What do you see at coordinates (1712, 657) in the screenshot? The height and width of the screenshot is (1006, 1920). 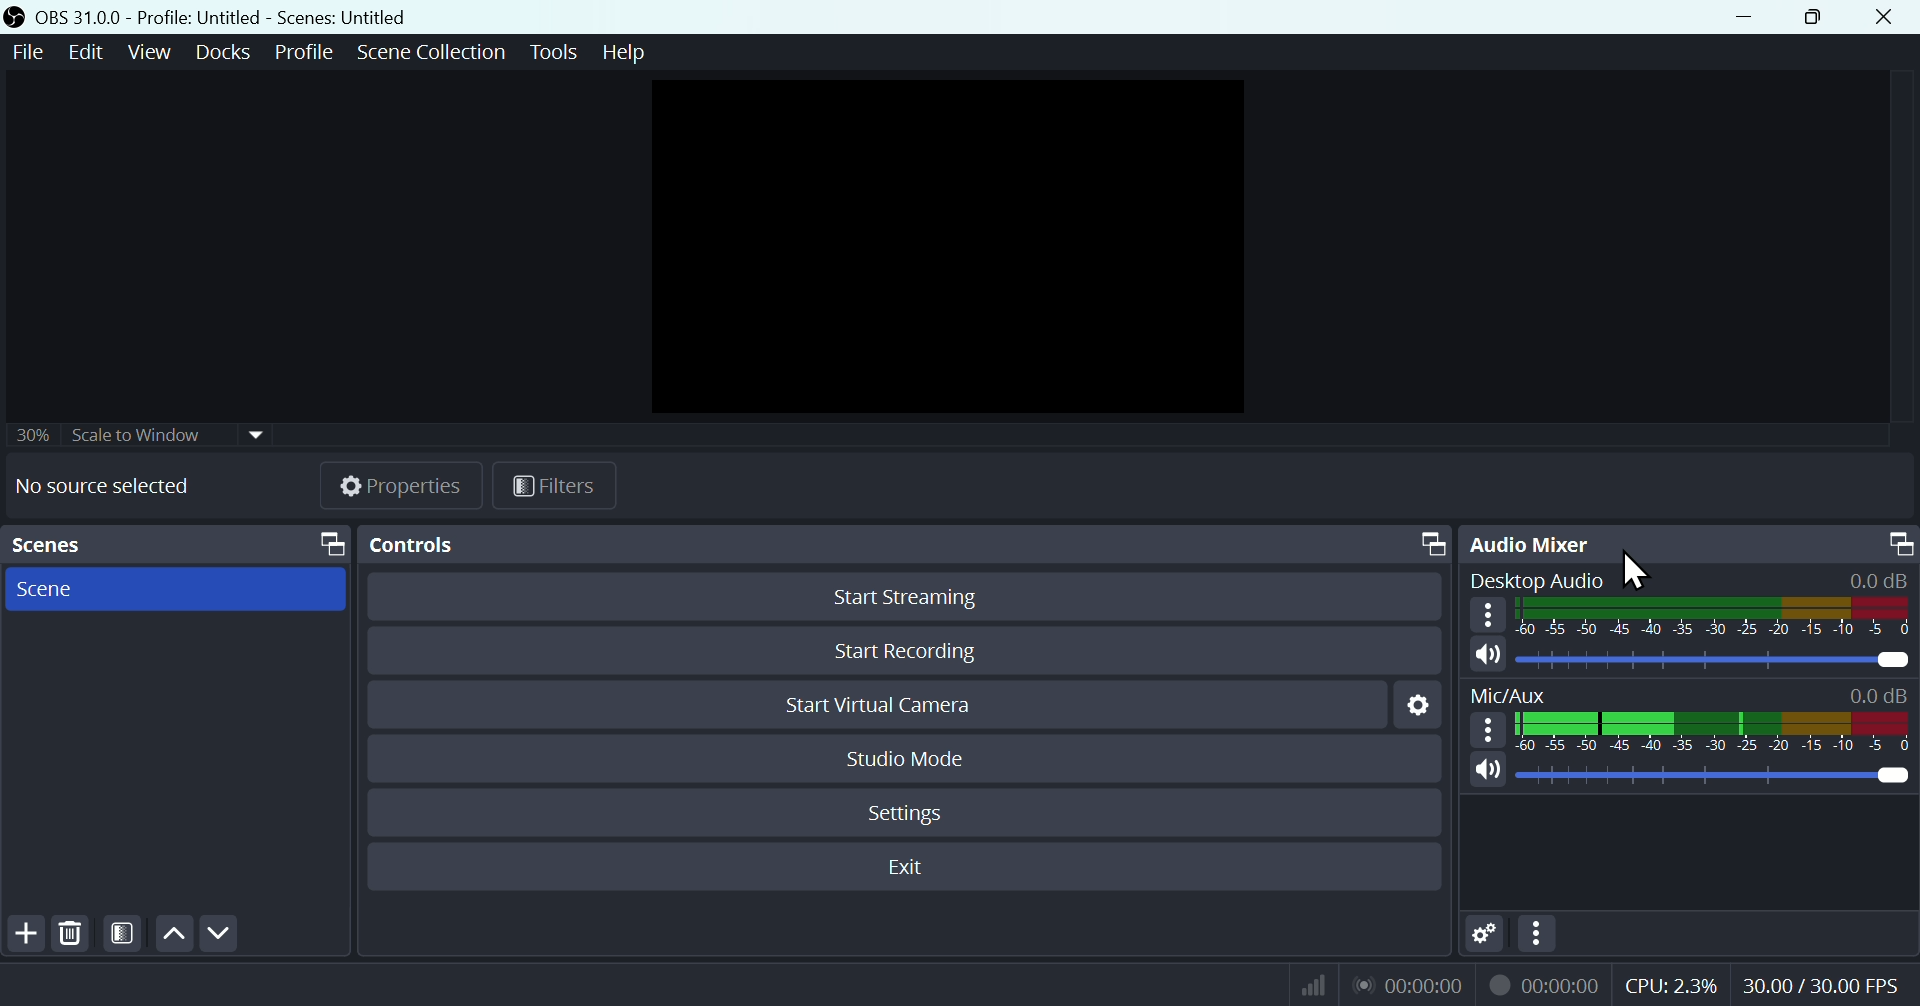 I see `Desktop Audio` at bounding box center [1712, 657].